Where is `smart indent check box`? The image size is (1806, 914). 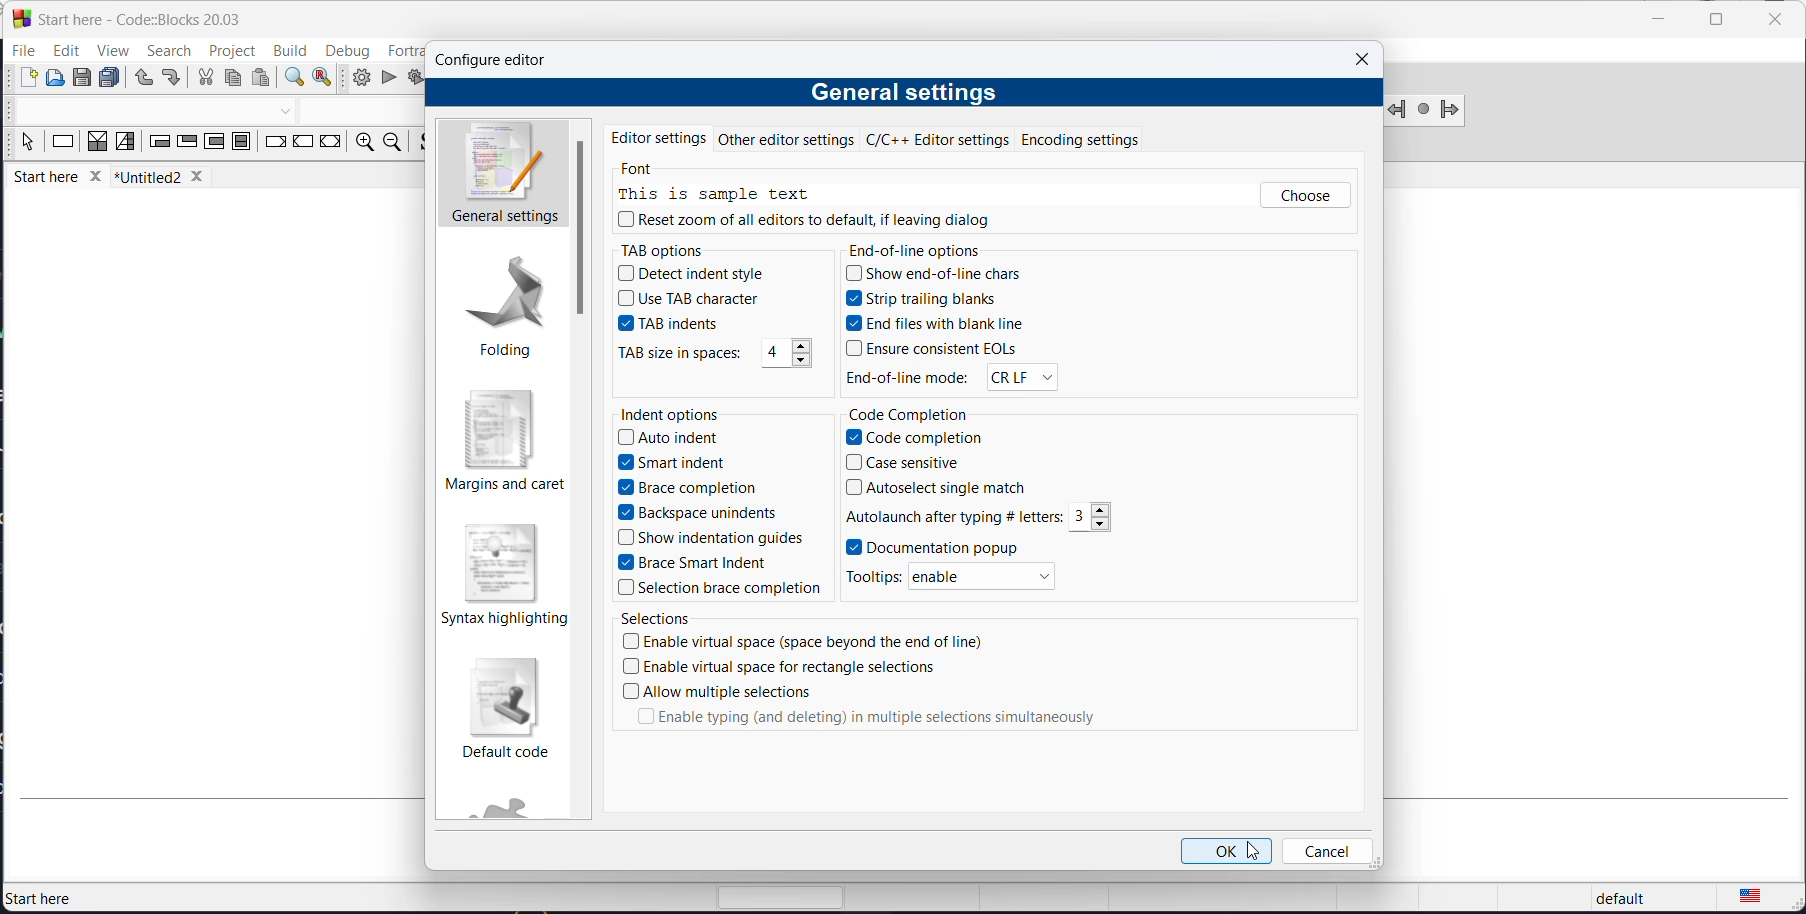 smart indent check box is located at coordinates (677, 464).